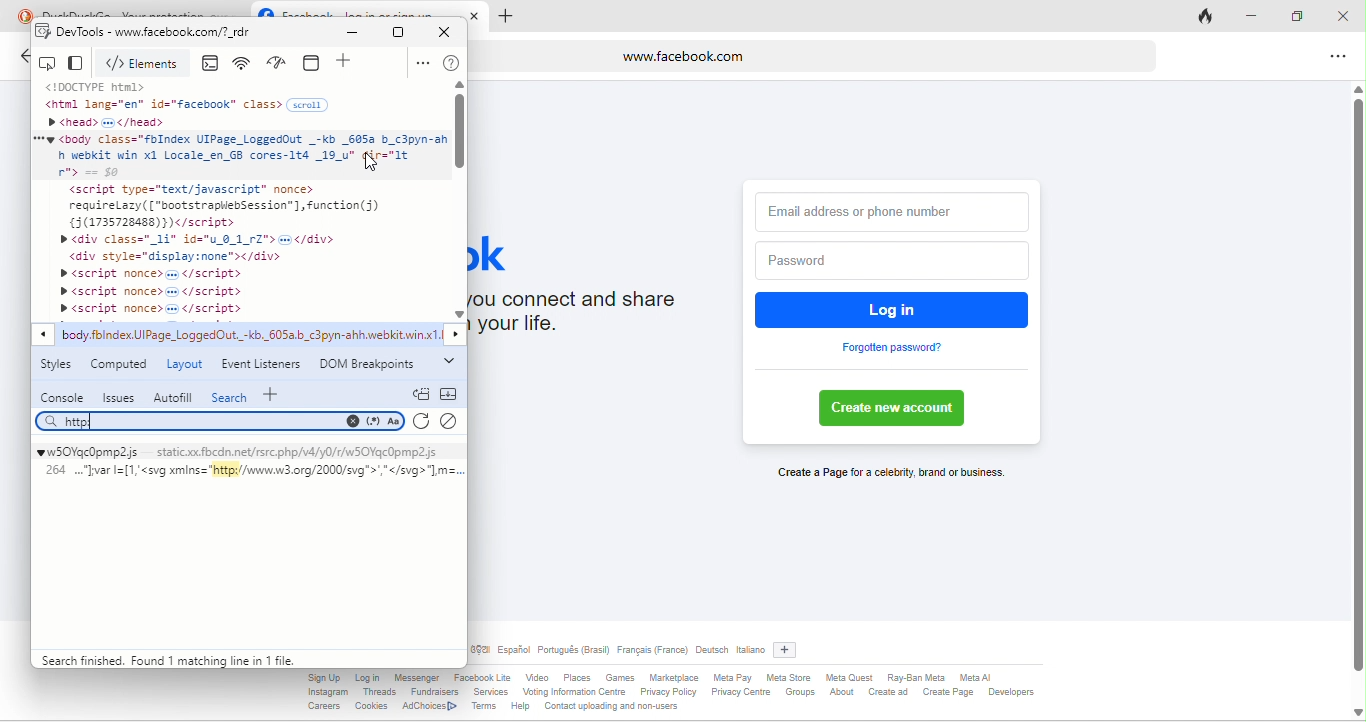 The width and height of the screenshot is (1366, 722). I want to click on help, so click(452, 64).